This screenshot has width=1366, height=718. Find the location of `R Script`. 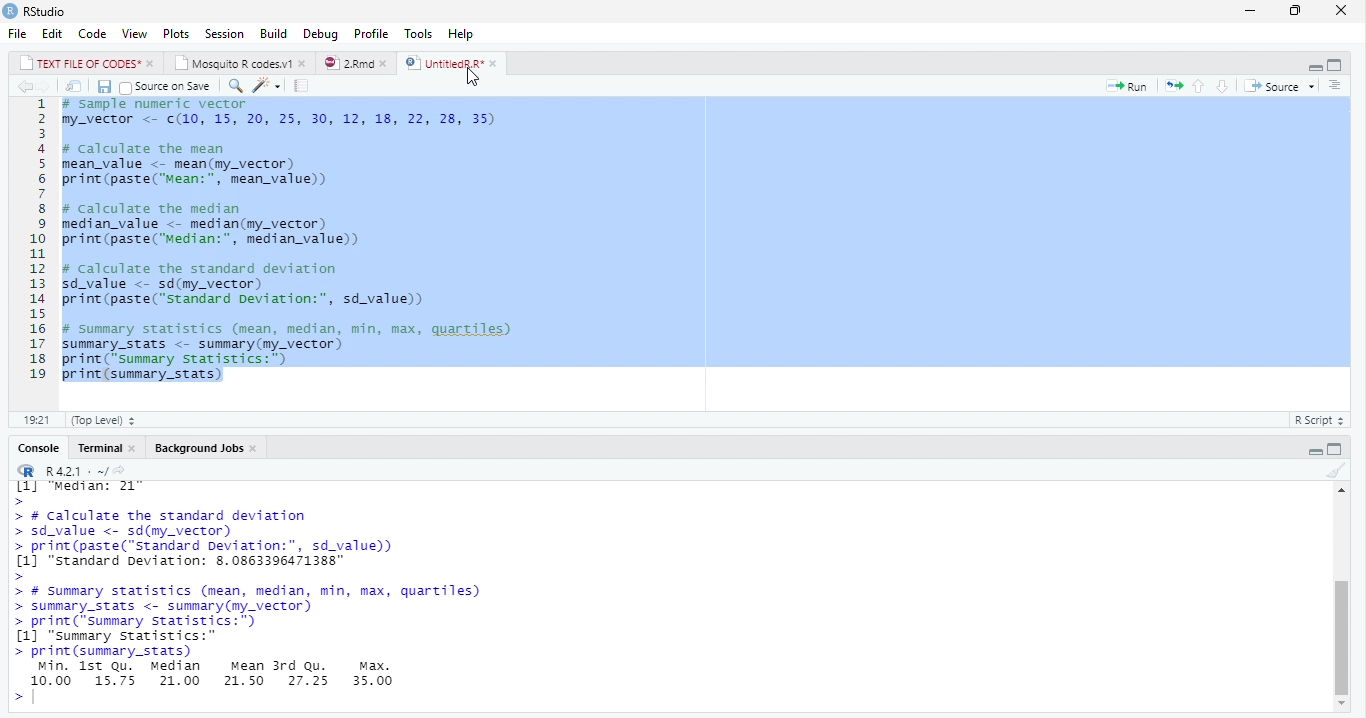

R Script is located at coordinates (1317, 421).